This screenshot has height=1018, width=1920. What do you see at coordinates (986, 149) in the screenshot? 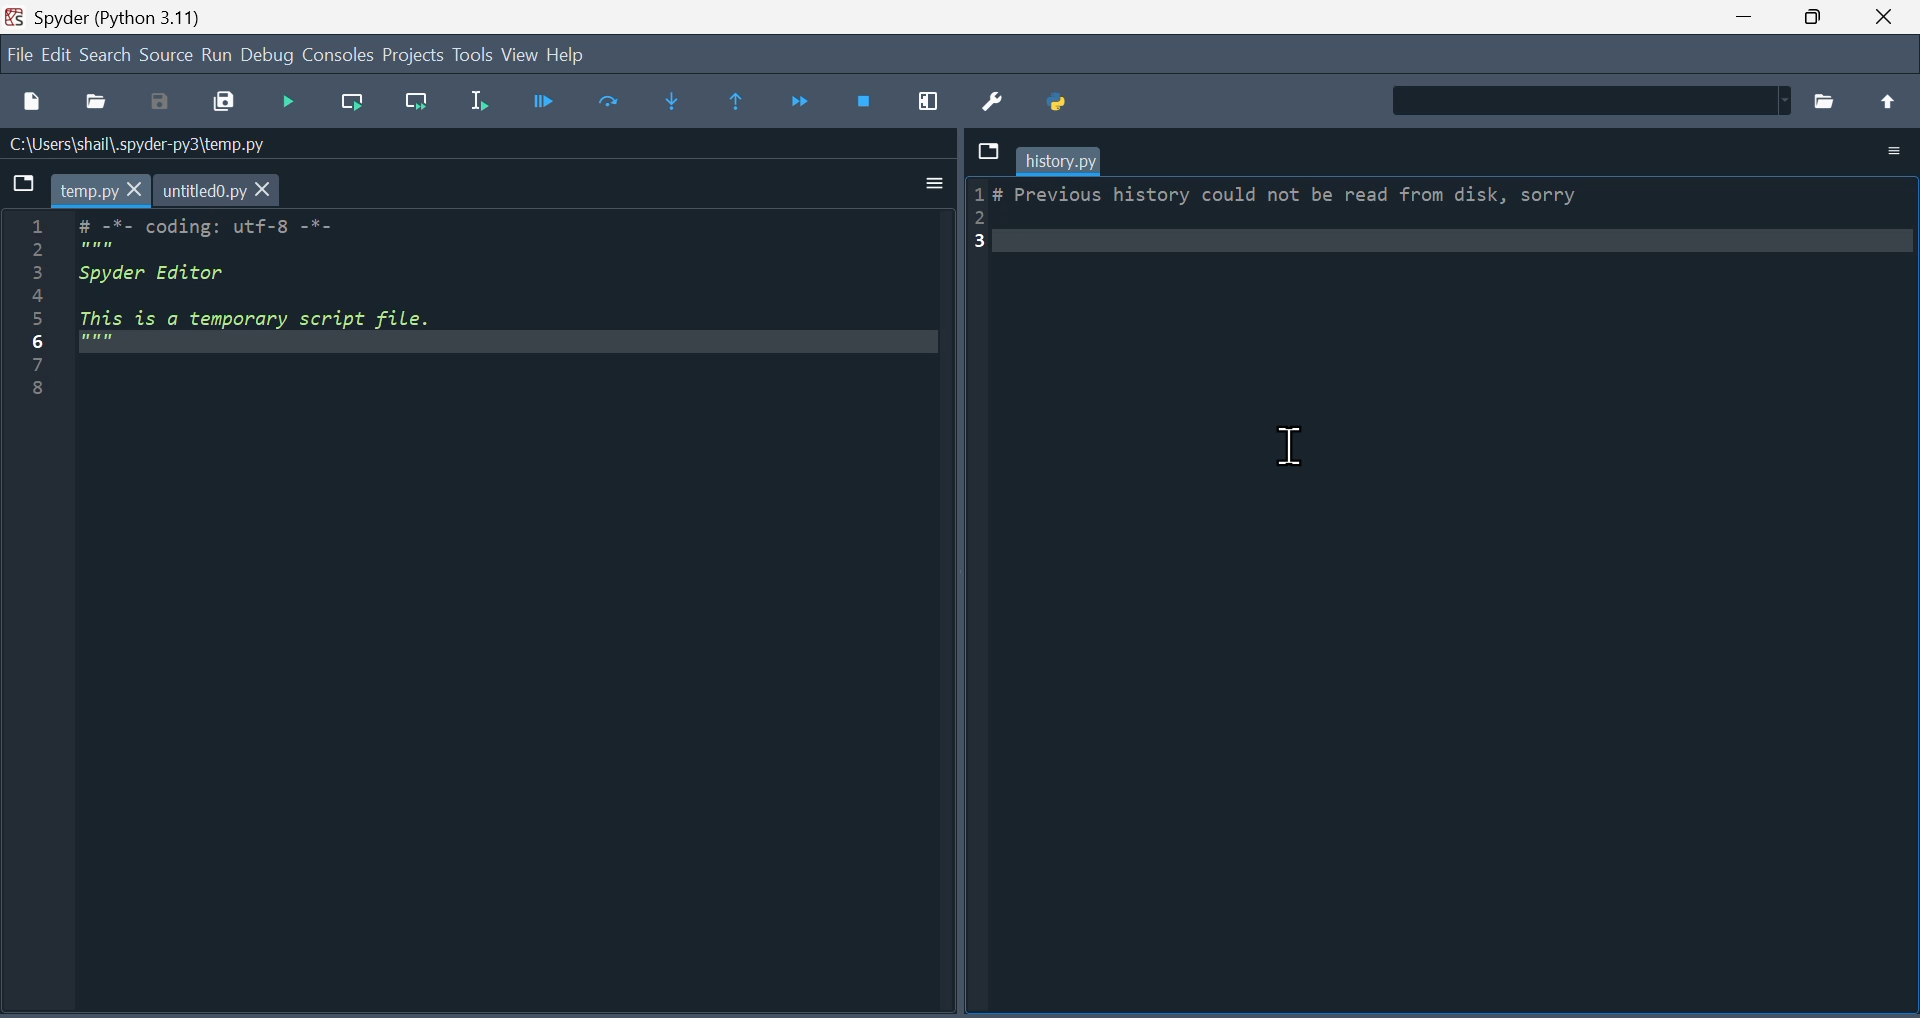
I see `Dropdown` at bounding box center [986, 149].